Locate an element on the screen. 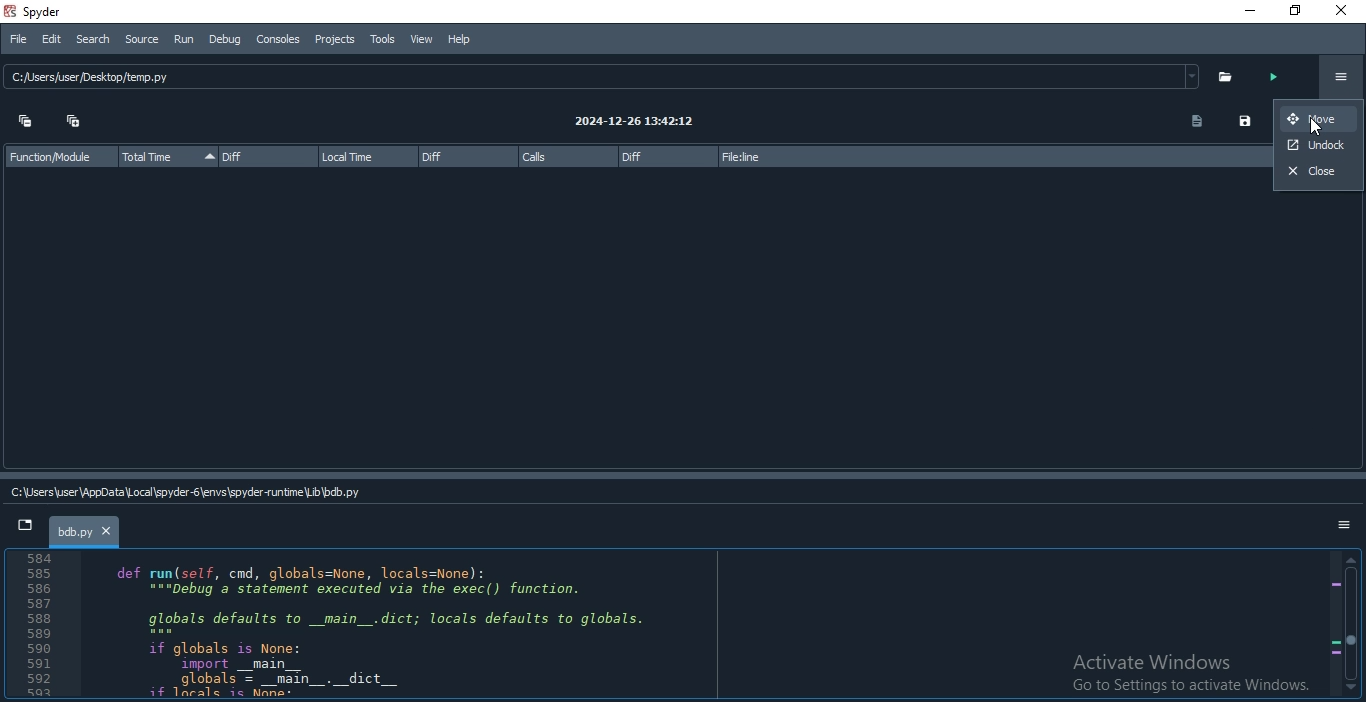  Debug is located at coordinates (224, 38).